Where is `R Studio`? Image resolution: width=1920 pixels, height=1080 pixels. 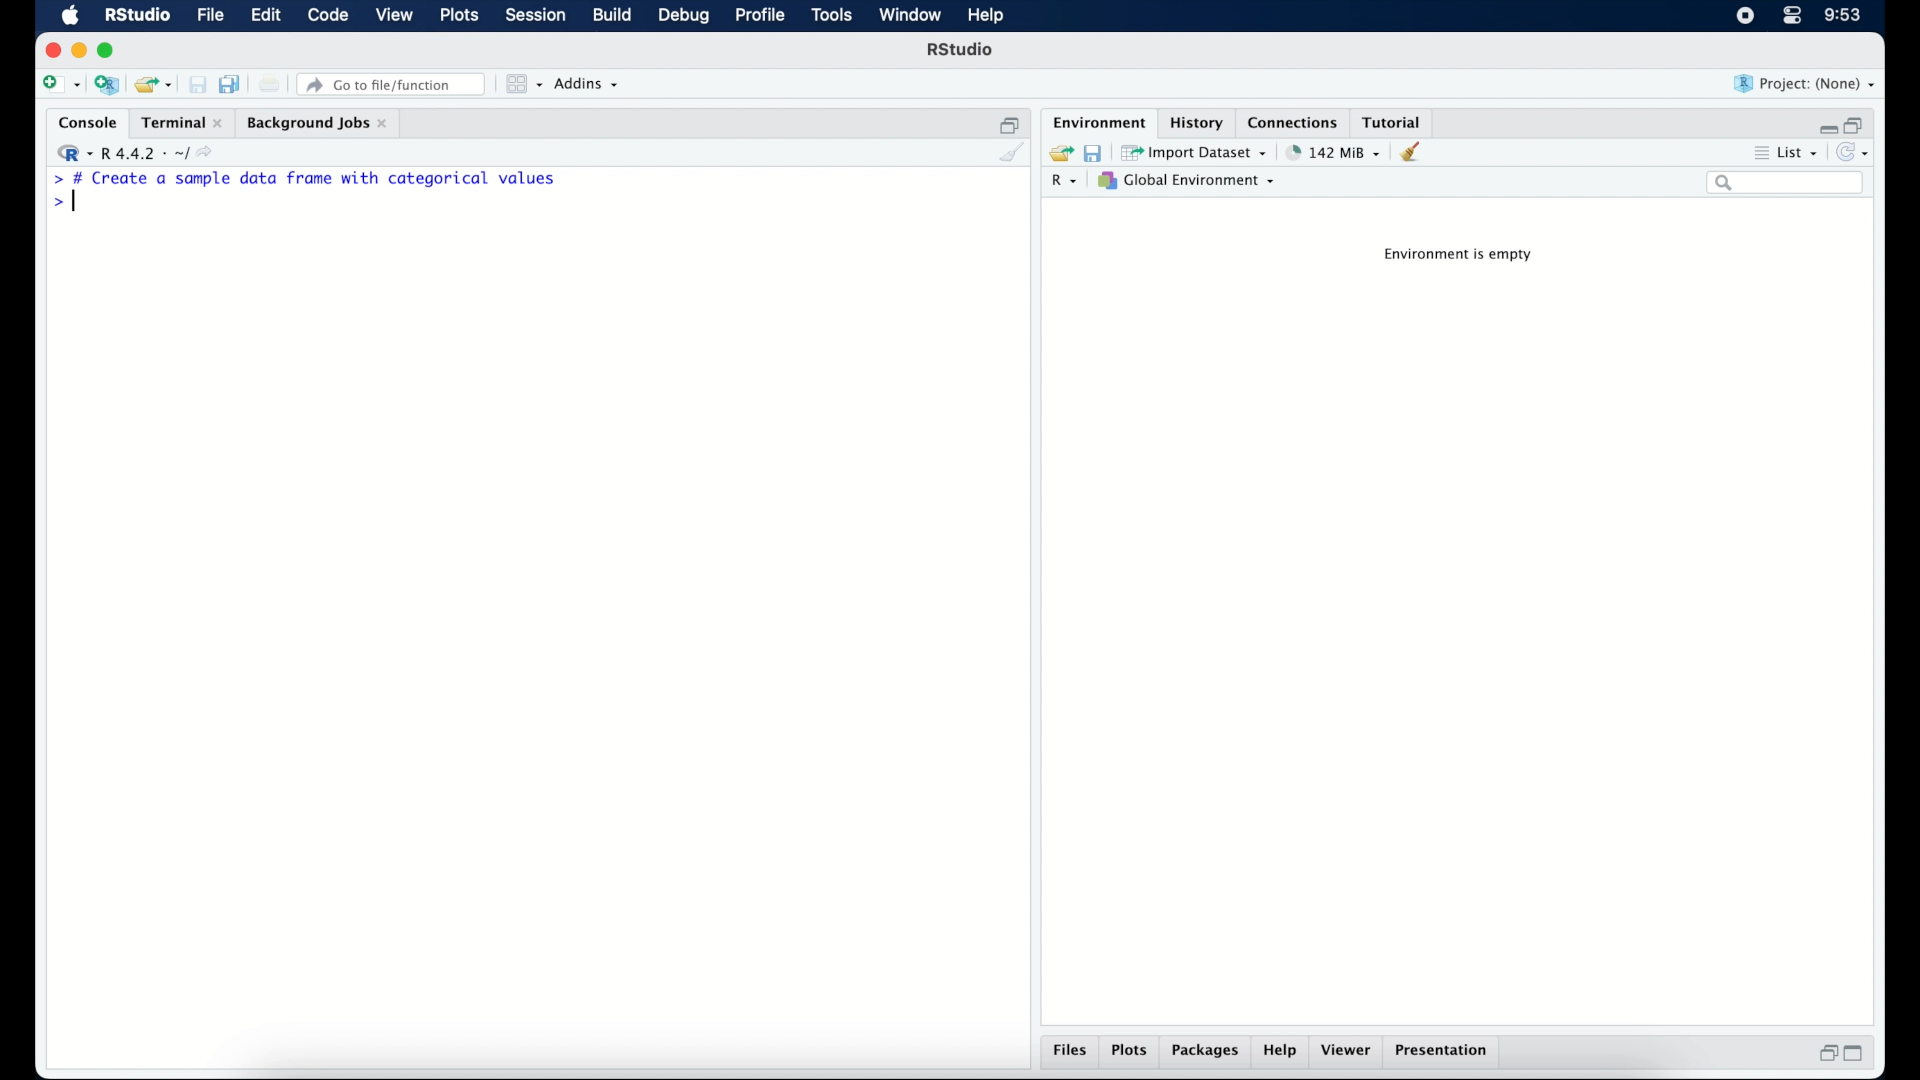
R Studio is located at coordinates (962, 50).